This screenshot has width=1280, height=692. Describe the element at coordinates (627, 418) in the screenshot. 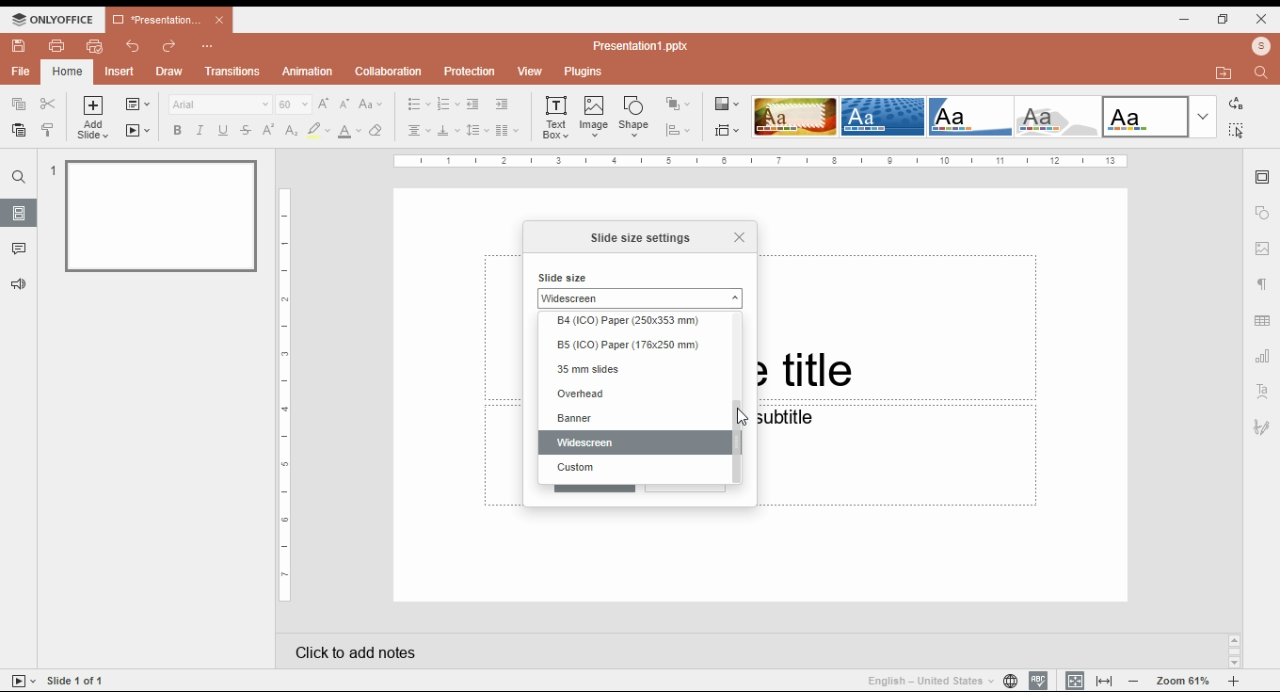

I see `Banner` at that location.